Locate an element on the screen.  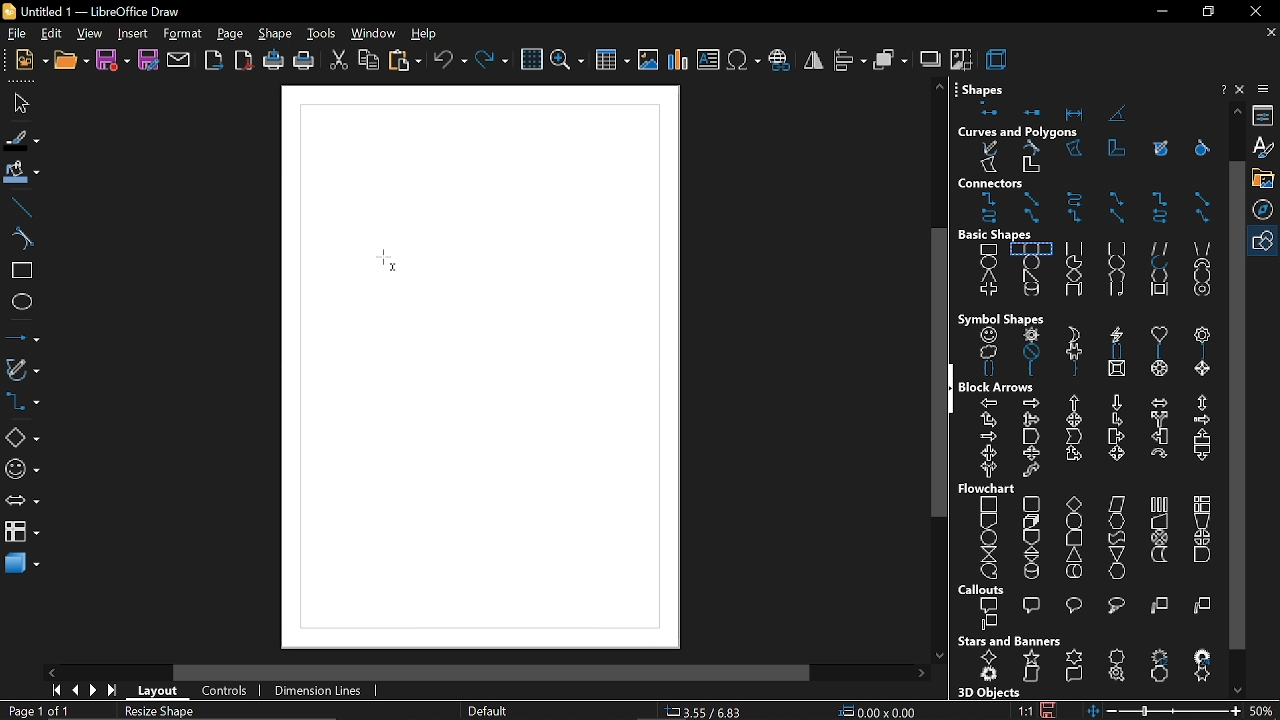
format is located at coordinates (182, 35).